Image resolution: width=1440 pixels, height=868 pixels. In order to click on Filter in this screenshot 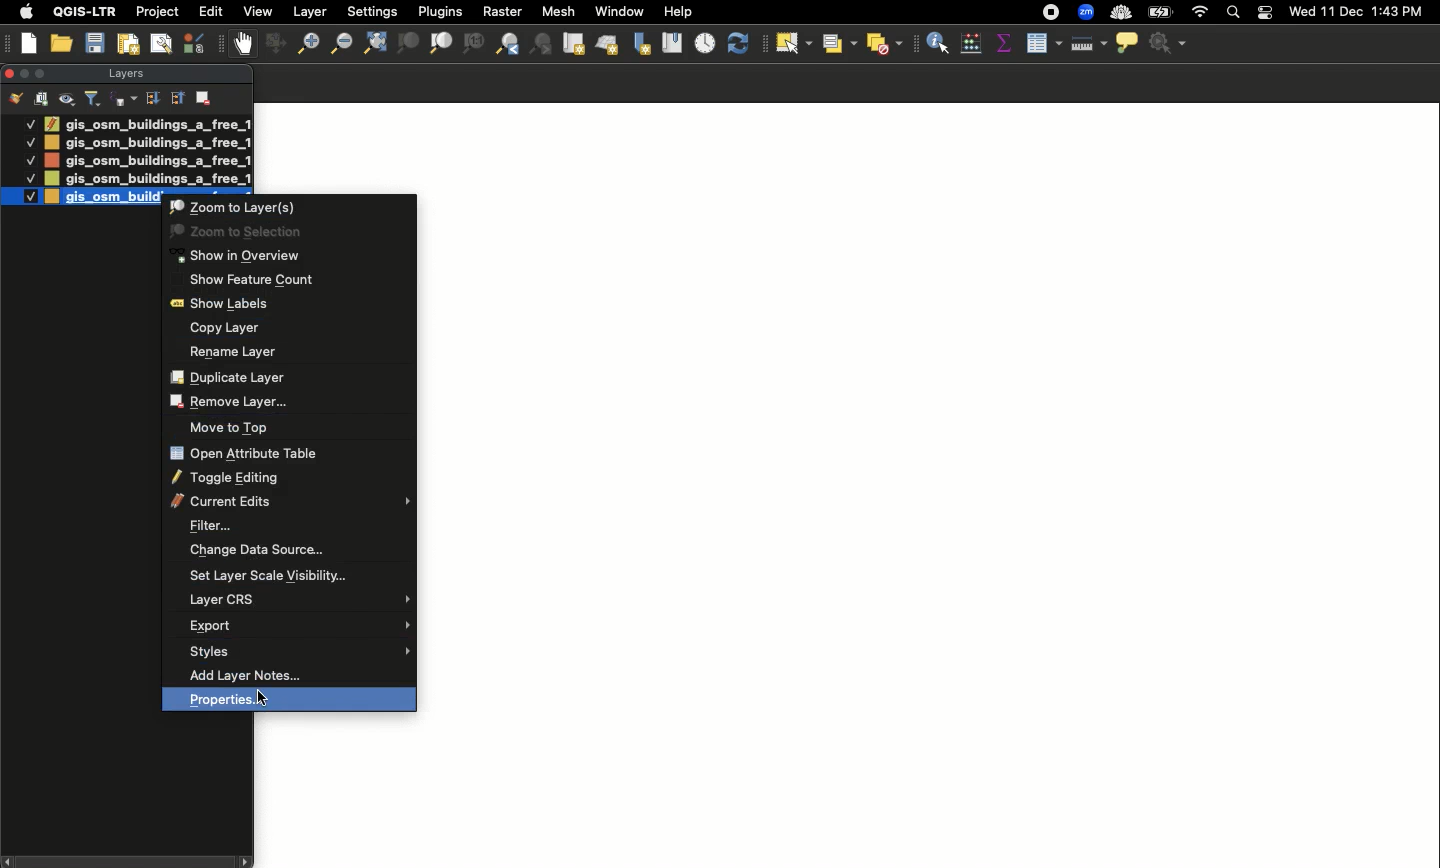, I will do `click(297, 526)`.